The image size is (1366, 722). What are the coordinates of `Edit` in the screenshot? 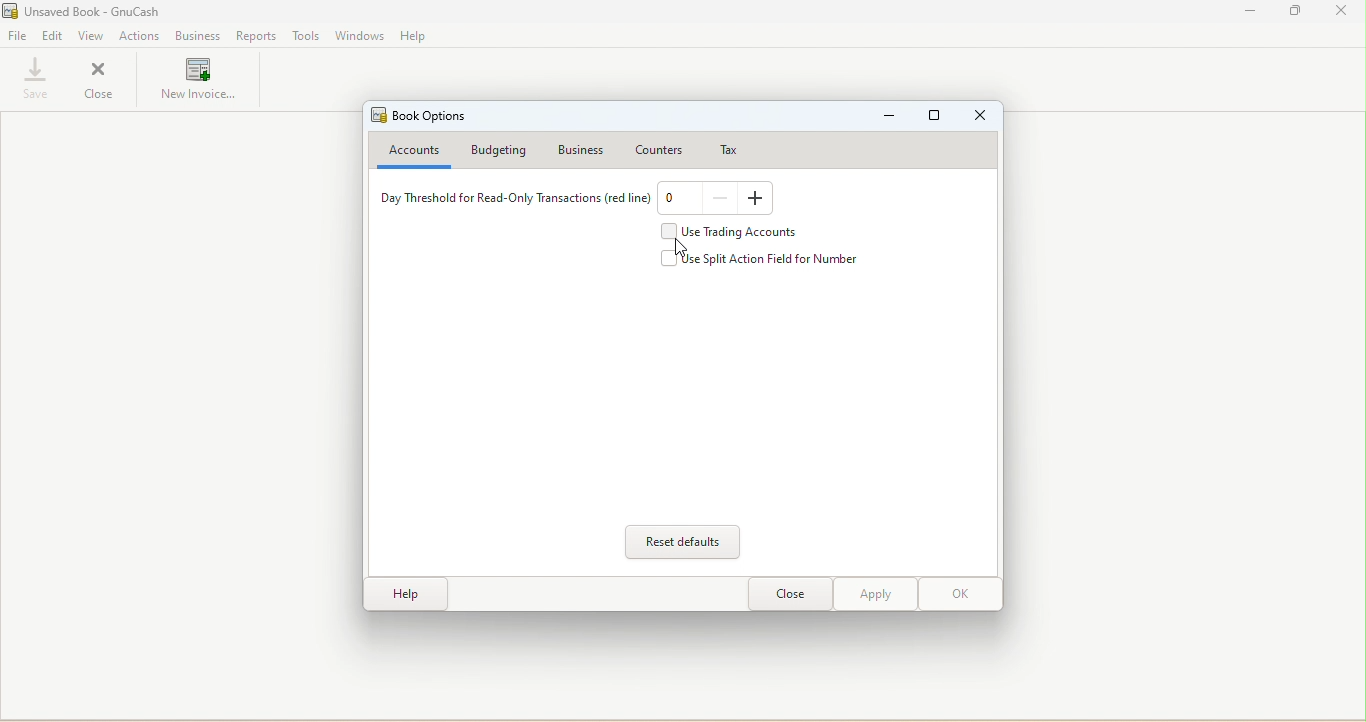 It's located at (53, 38).